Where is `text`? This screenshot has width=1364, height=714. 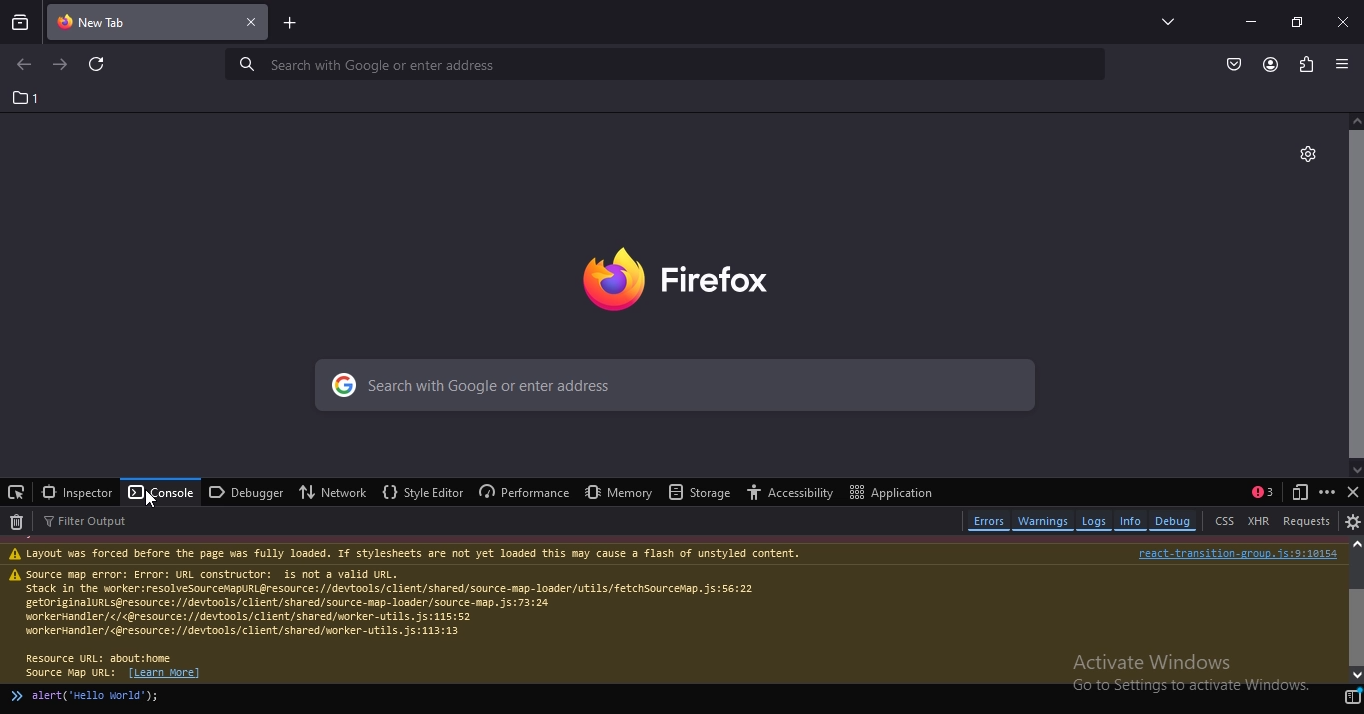 text is located at coordinates (672, 614).